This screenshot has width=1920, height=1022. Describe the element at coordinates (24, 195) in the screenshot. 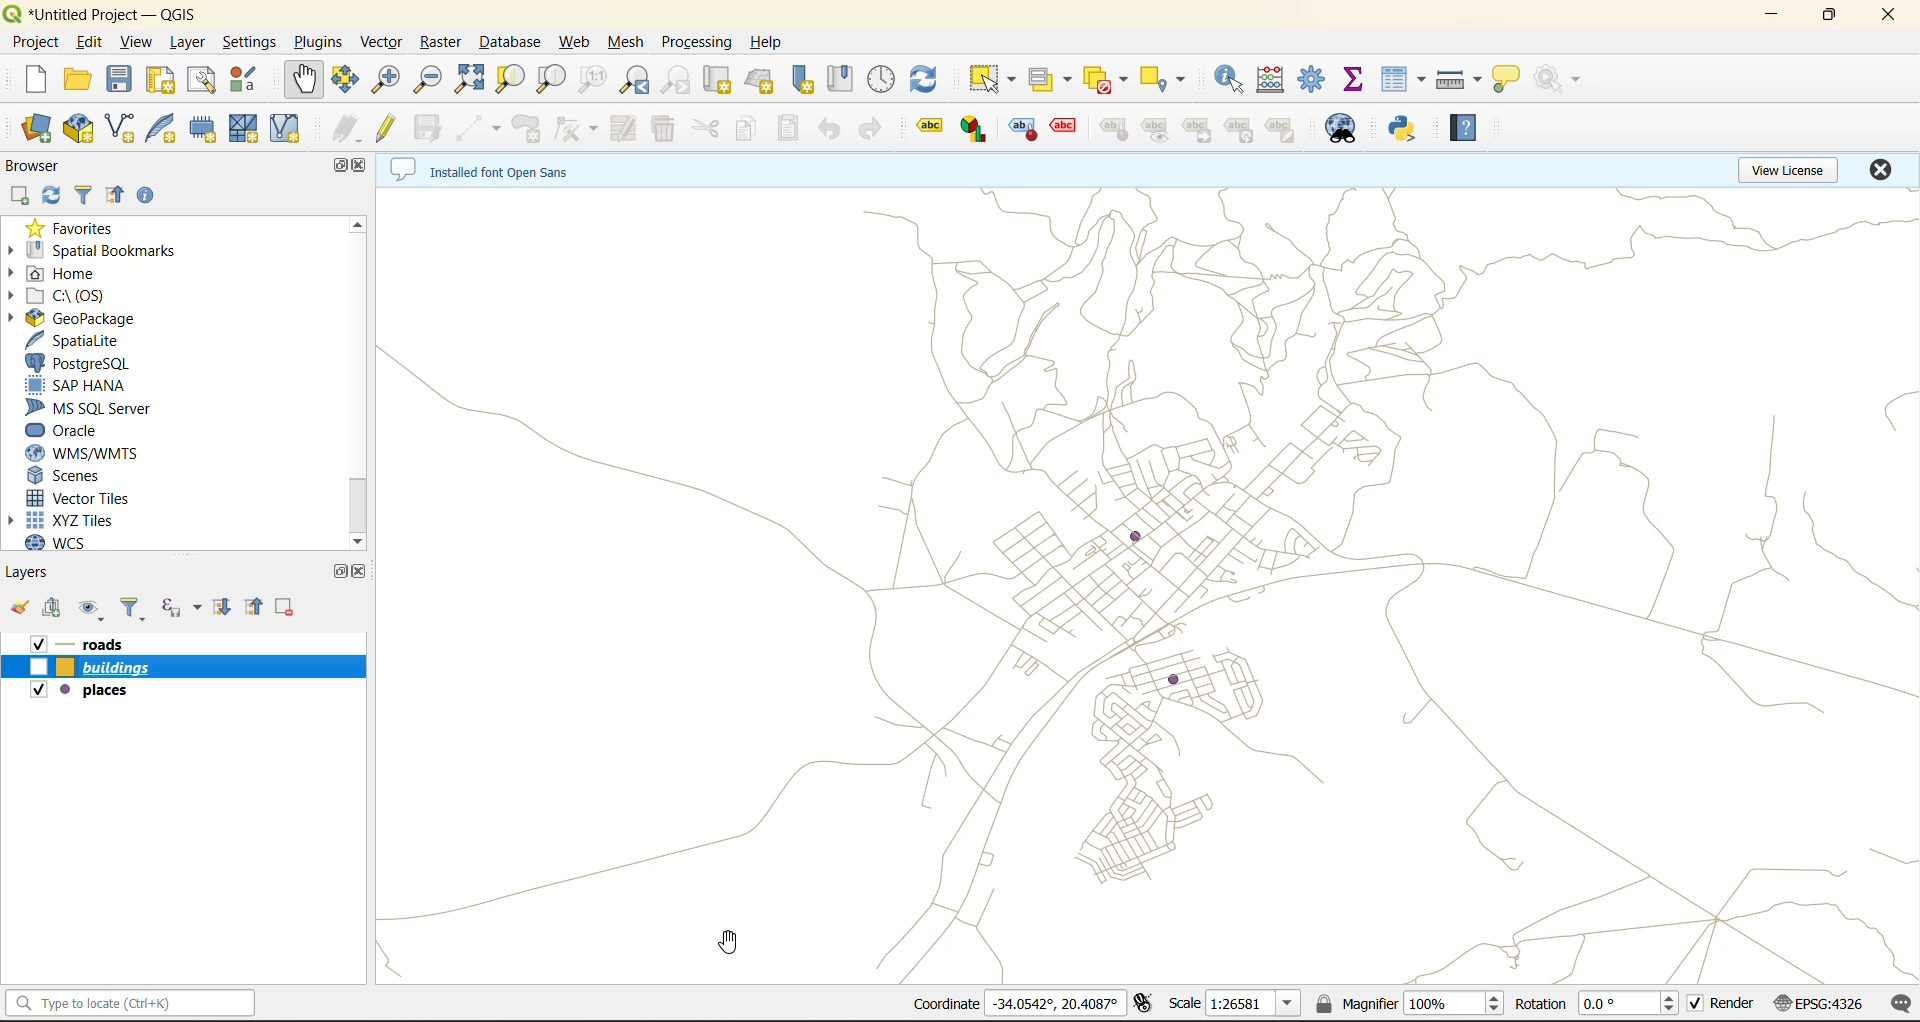

I see `add` at that location.